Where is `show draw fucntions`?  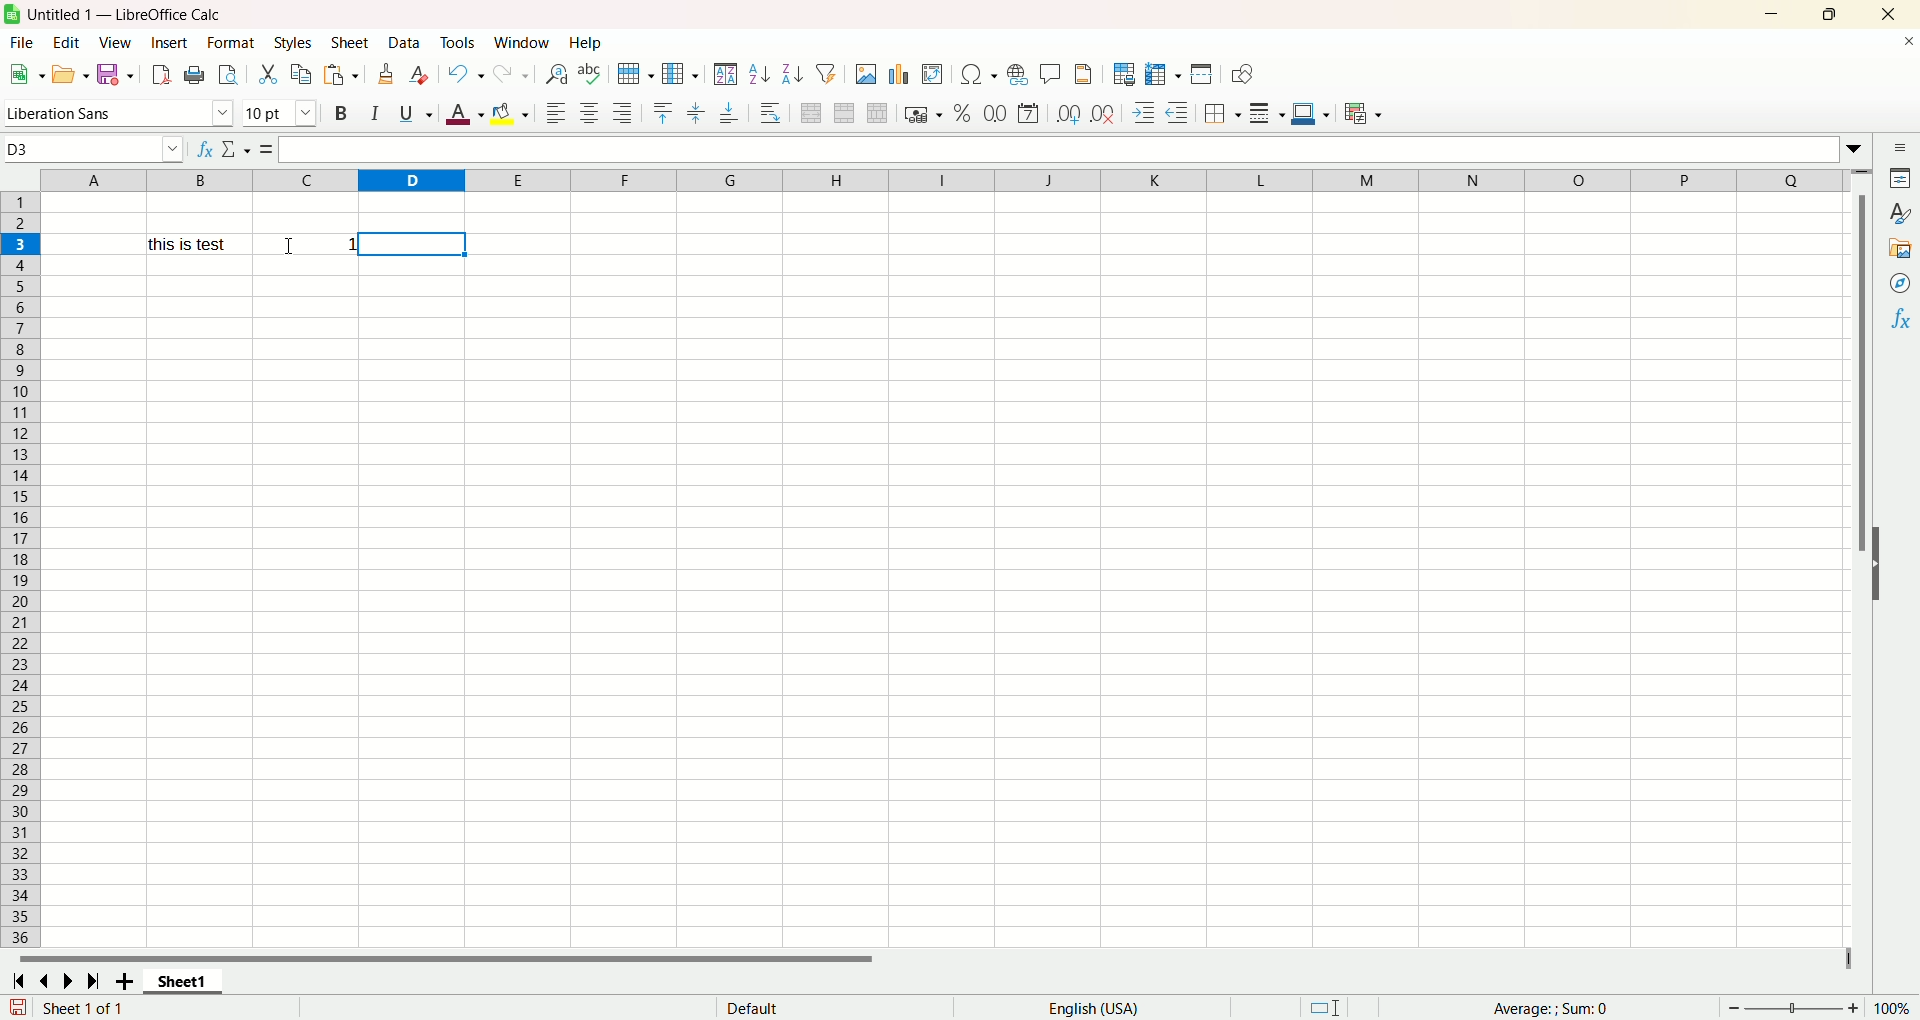 show draw fucntions is located at coordinates (1242, 74).